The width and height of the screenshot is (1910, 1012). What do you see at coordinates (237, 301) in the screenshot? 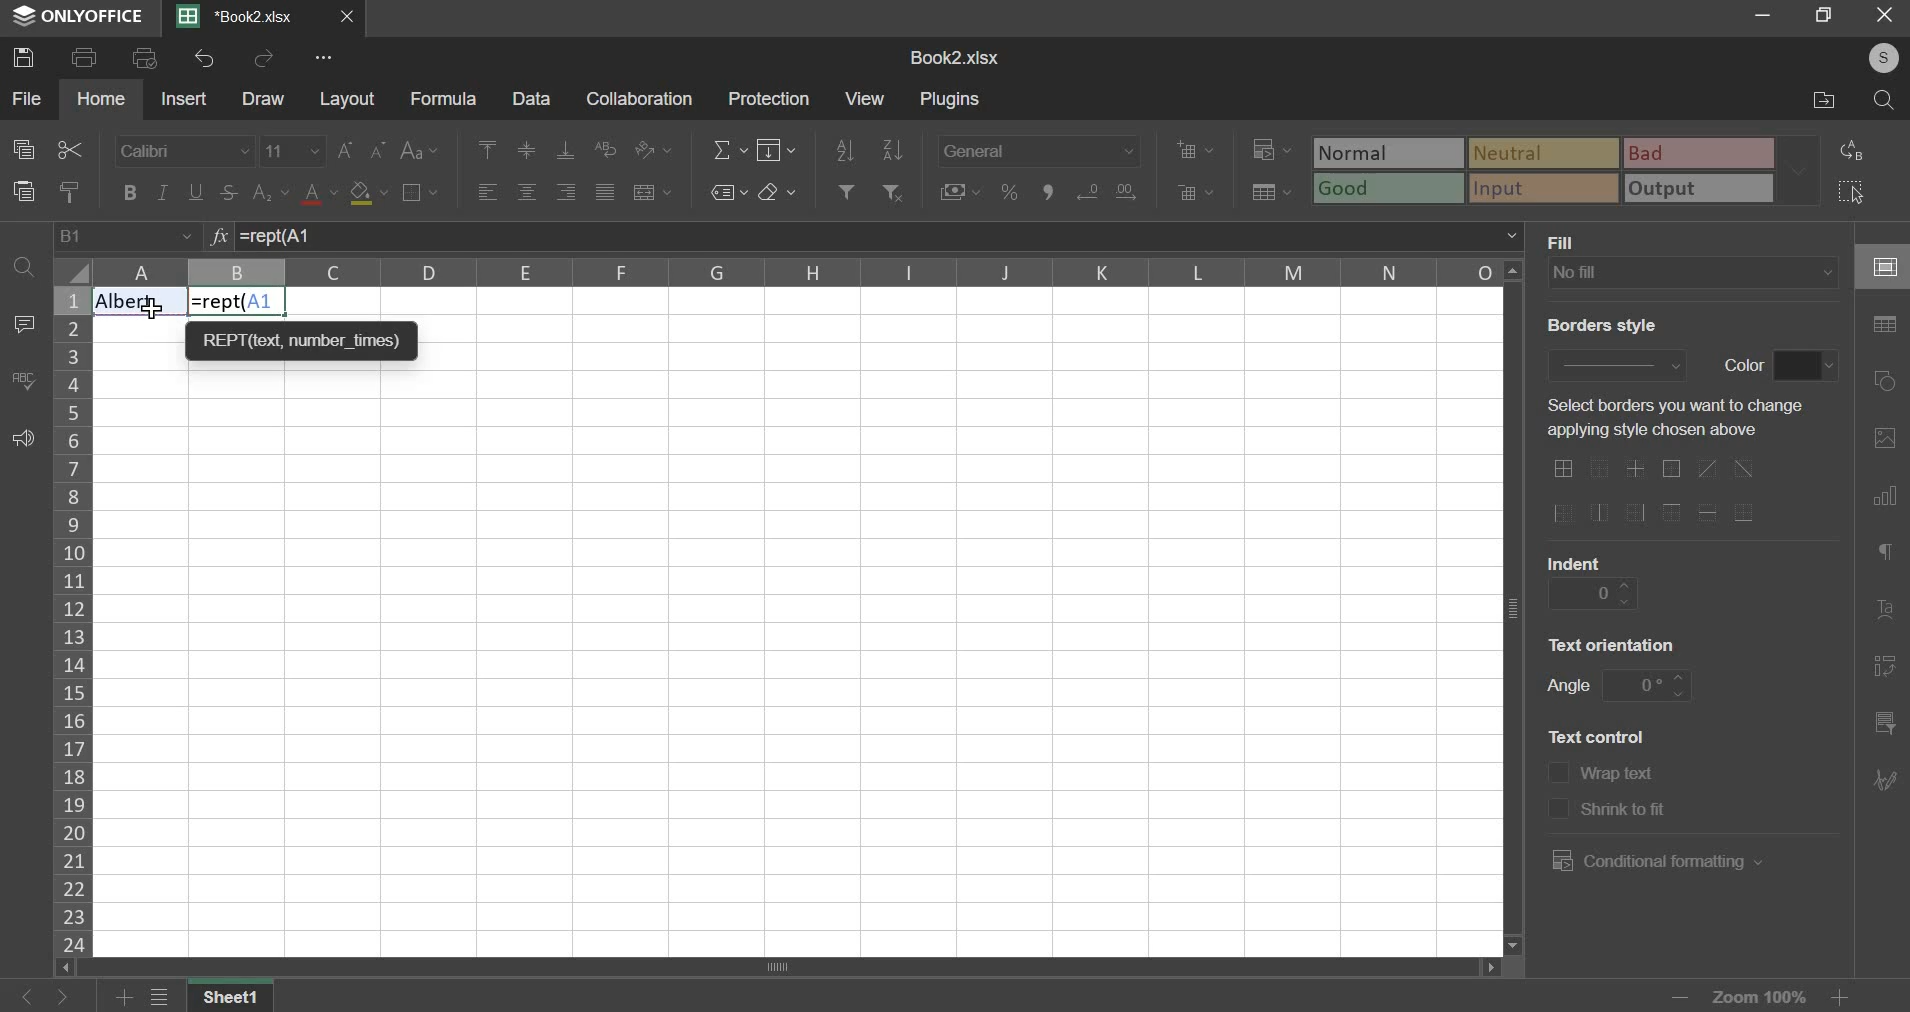
I see `=rept(A1` at bounding box center [237, 301].